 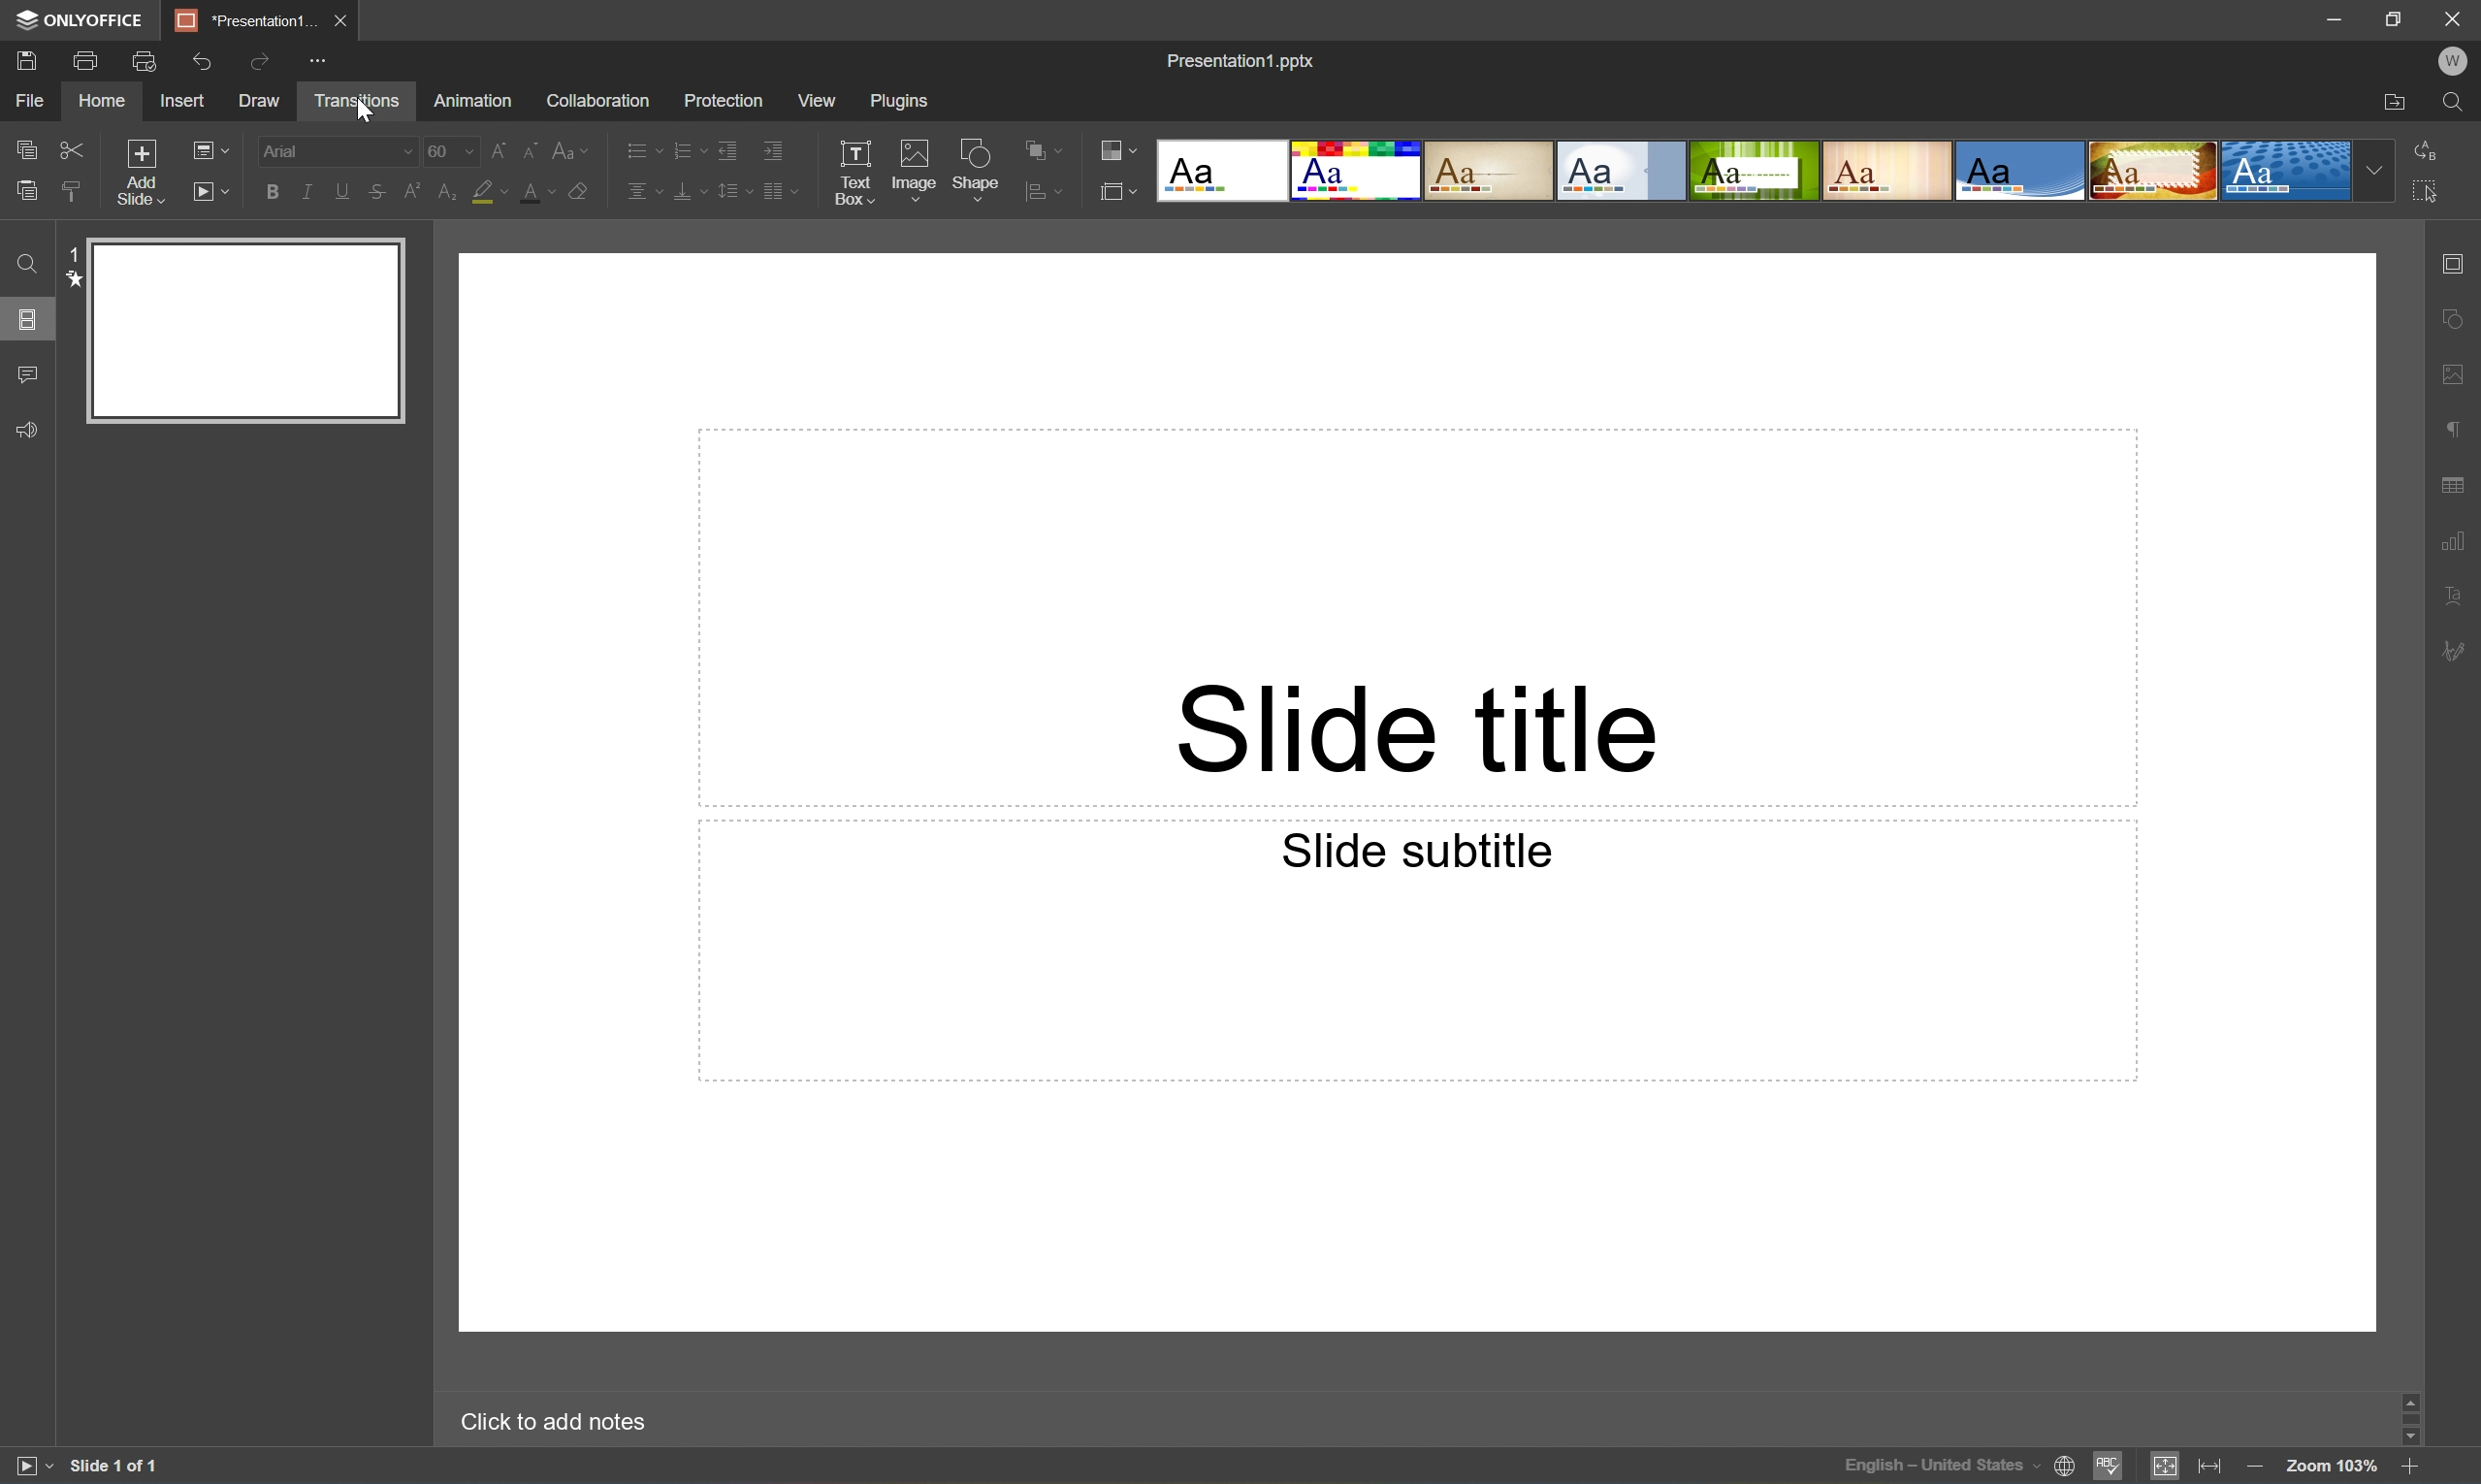 What do you see at coordinates (776, 151) in the screenshot?
I see `Increase indent` at bounding box center [776, 151].